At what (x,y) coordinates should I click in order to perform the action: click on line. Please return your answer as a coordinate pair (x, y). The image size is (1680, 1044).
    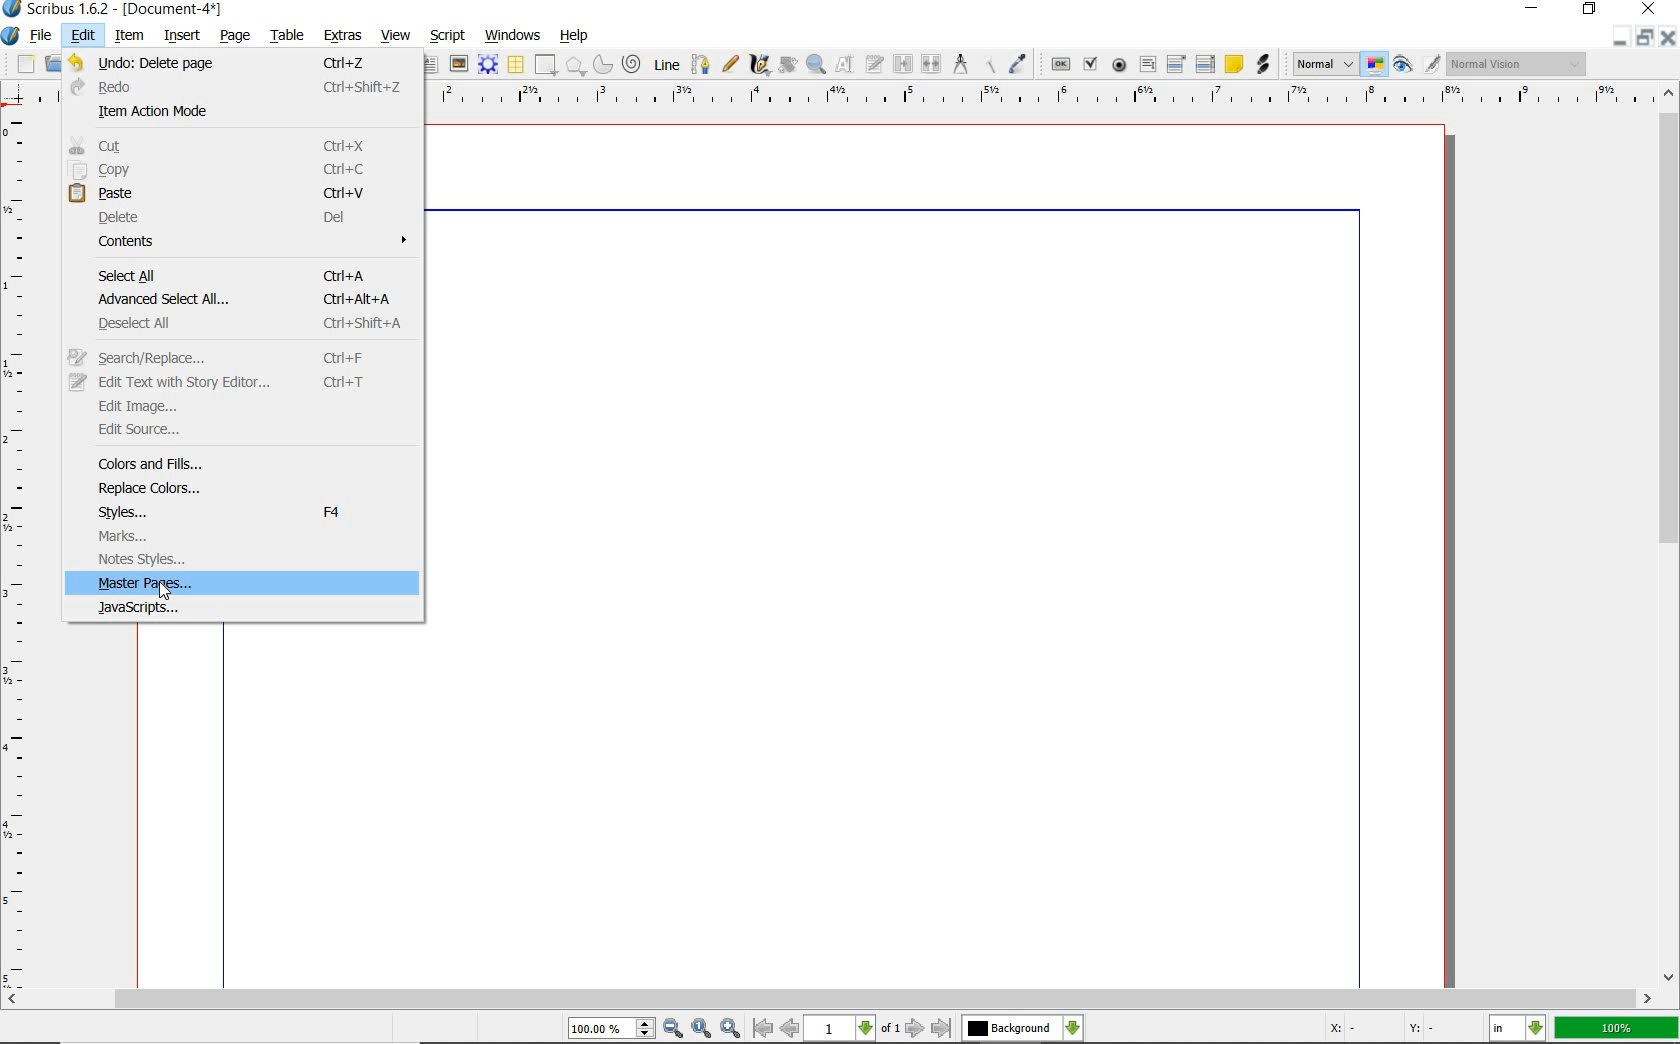
    Looking at the image, I should click on (665, 64).